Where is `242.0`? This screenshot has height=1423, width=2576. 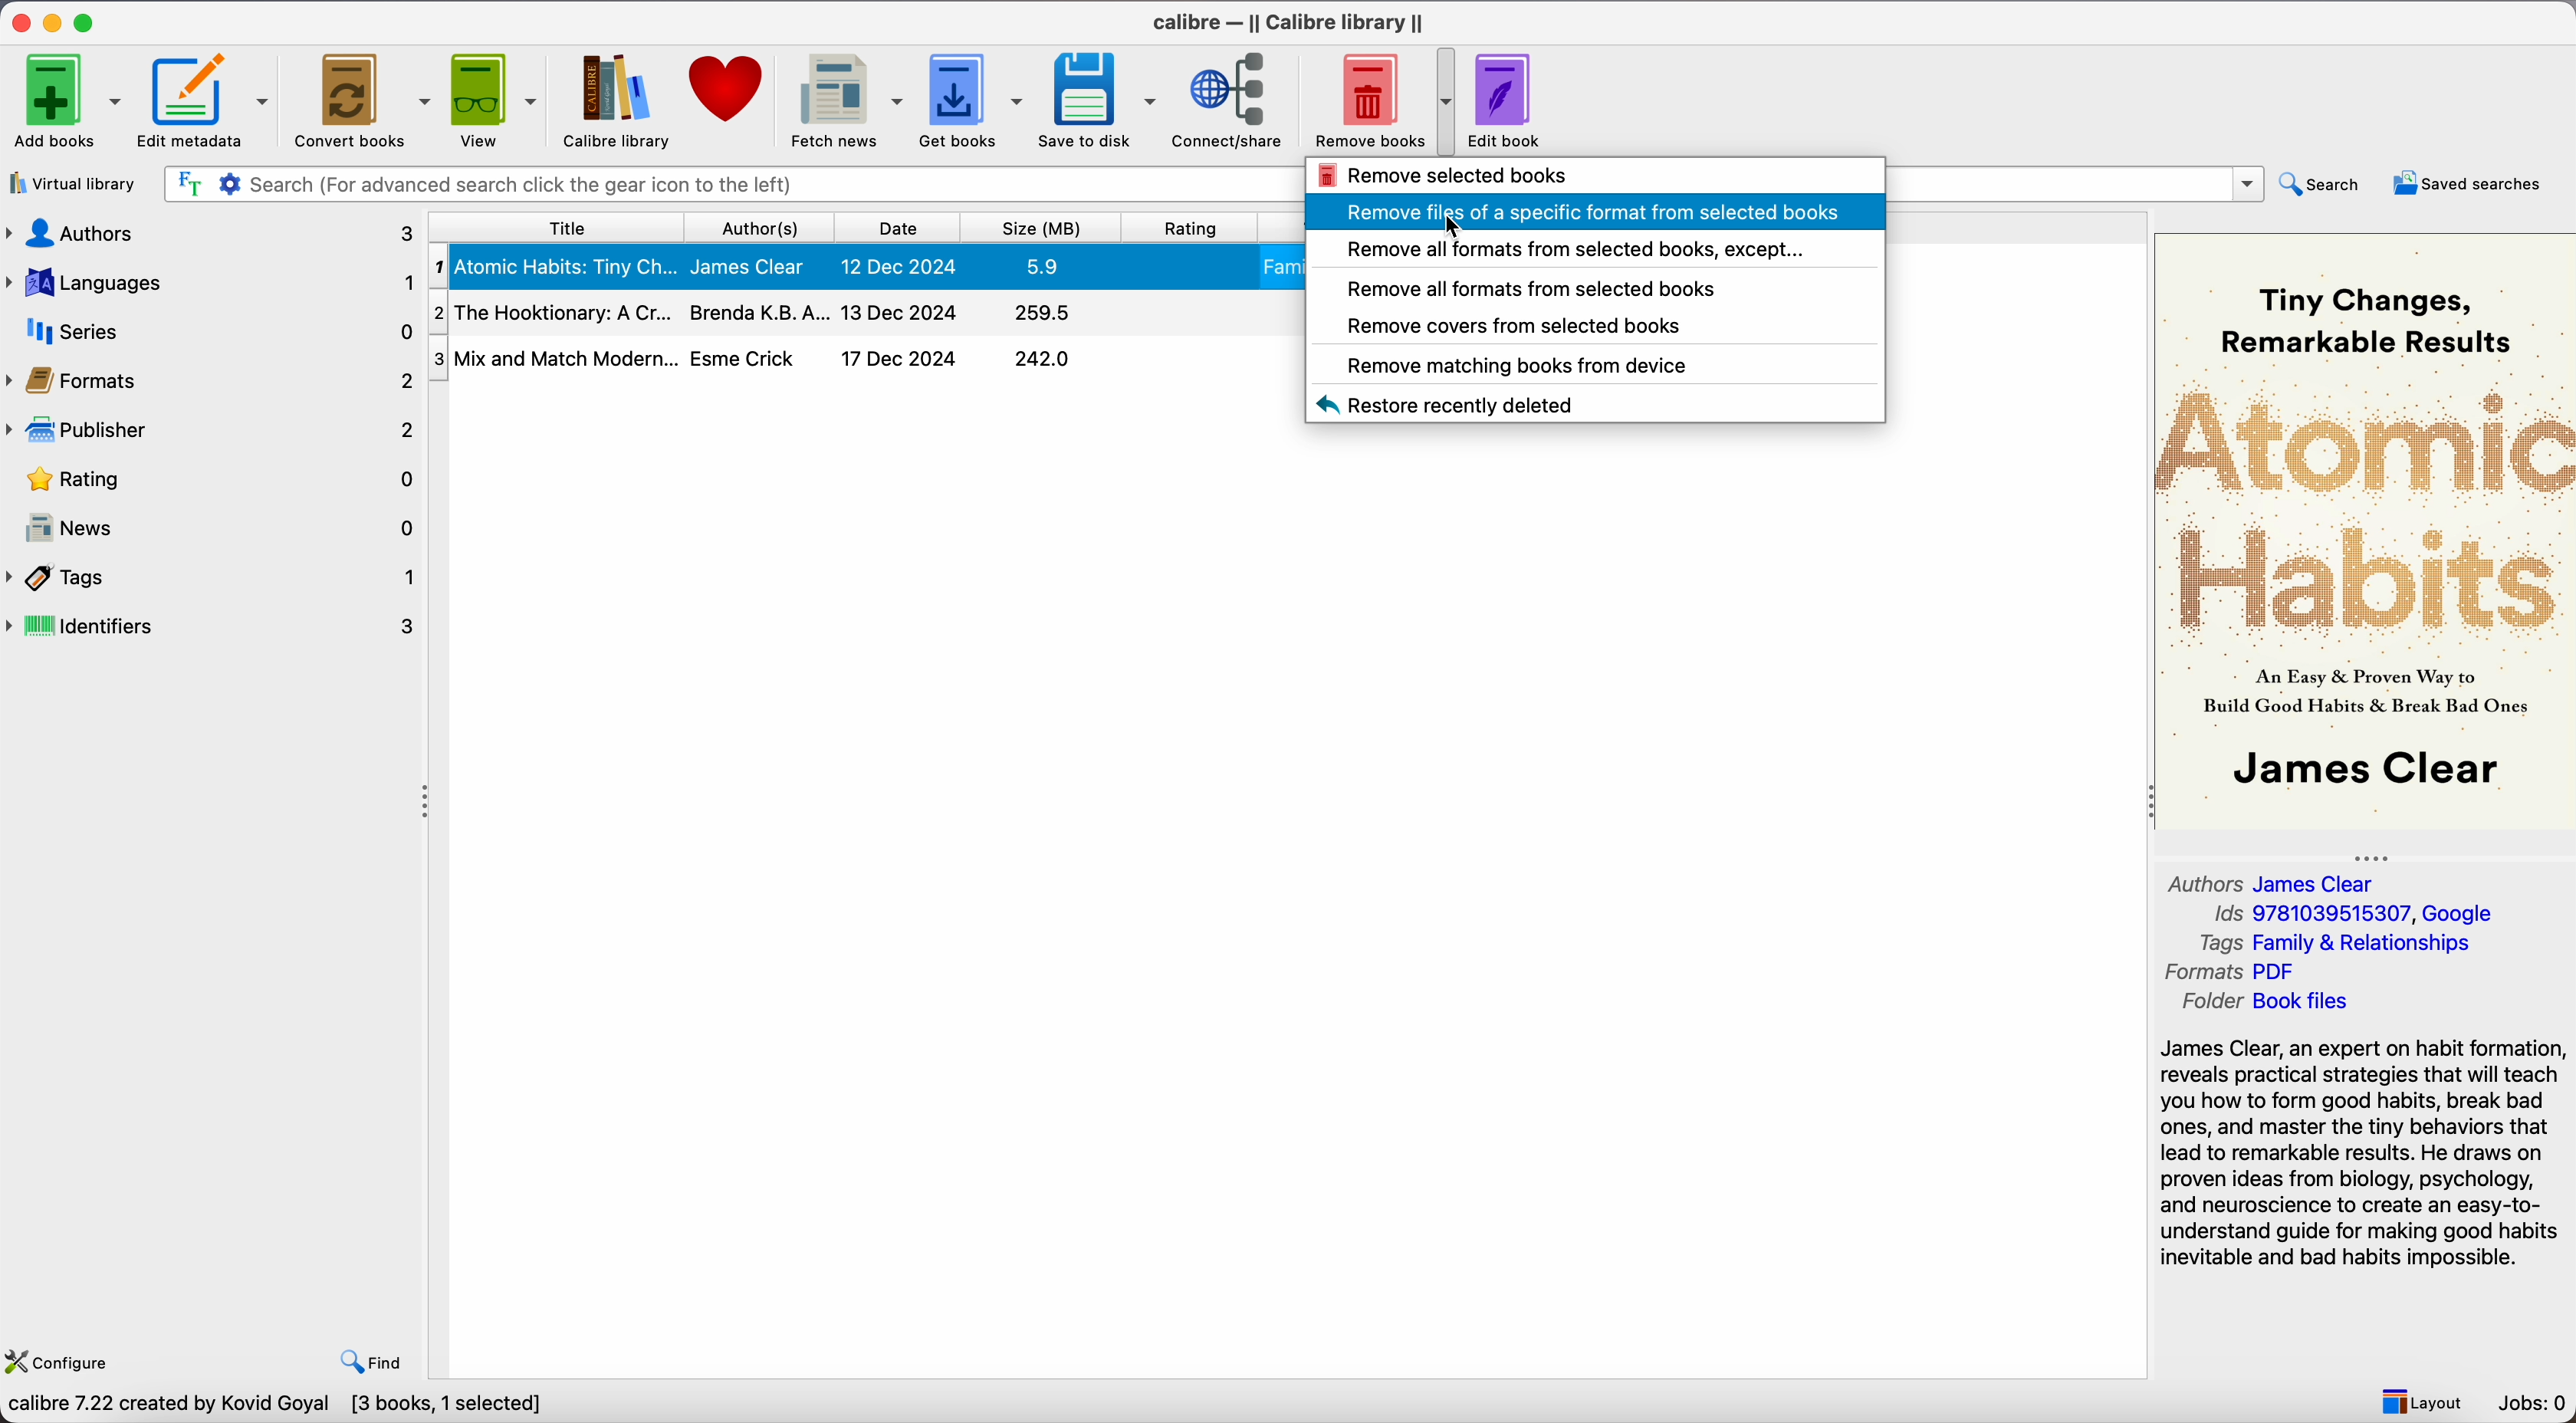 242.0 is located at coordinates (1043, 361).